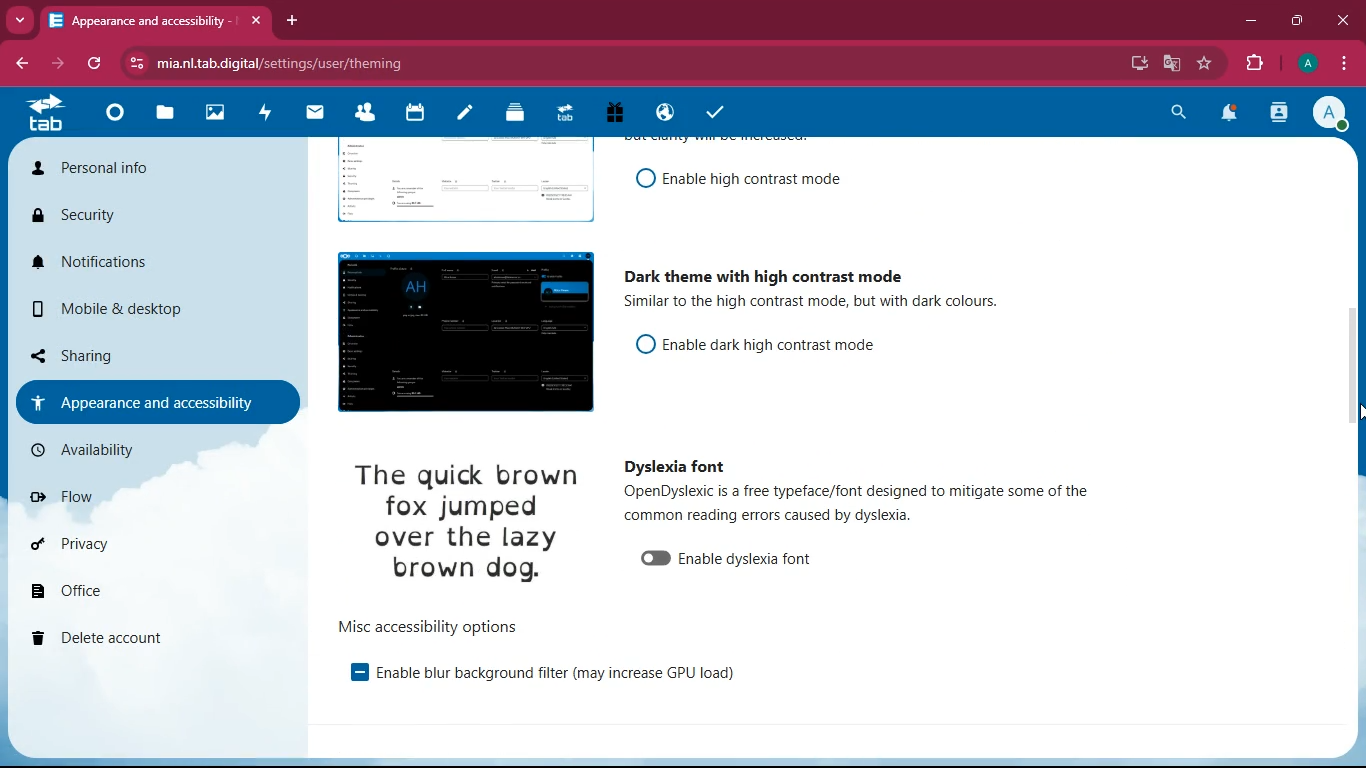 This screenshot has height=768, width=1366. Describe the element at coordinates (458, 181) in the screenshot. I see `image` at that location.